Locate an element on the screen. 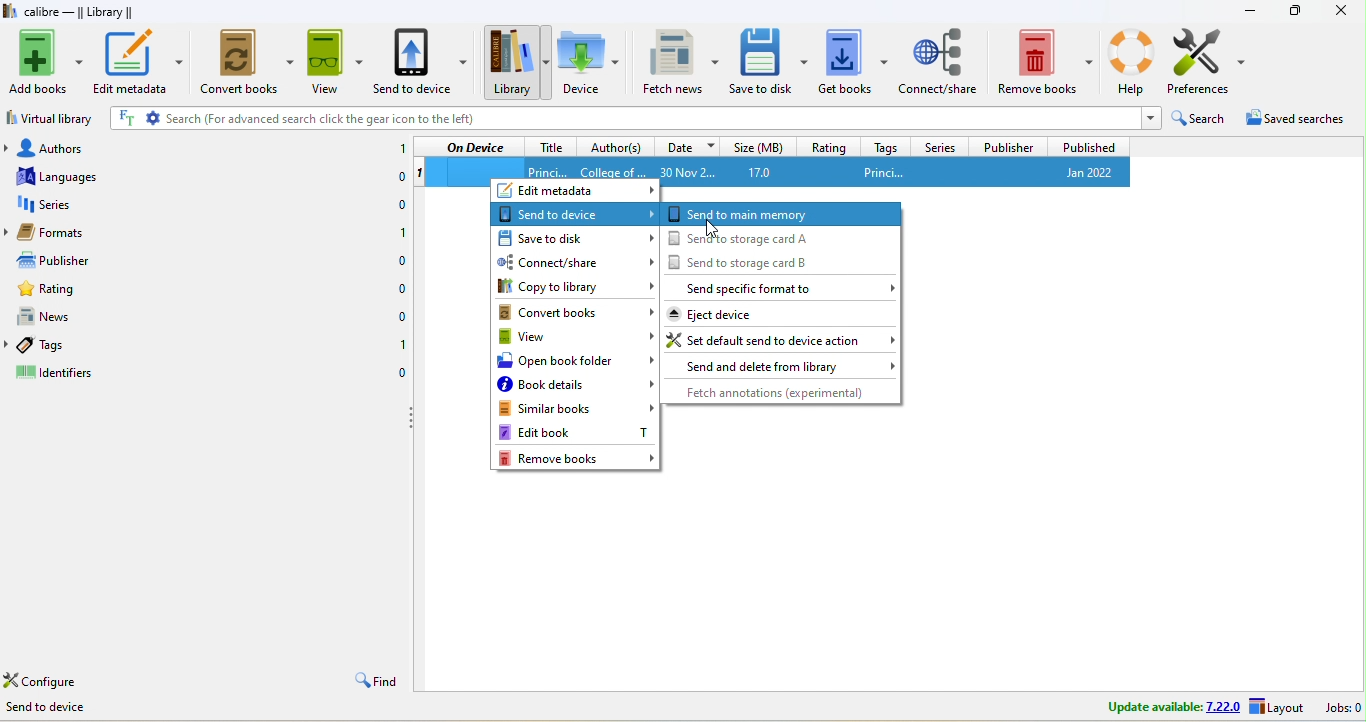 The height and width of the screenshot is (722, 1366). edit book is located at coordinates (575, 433).